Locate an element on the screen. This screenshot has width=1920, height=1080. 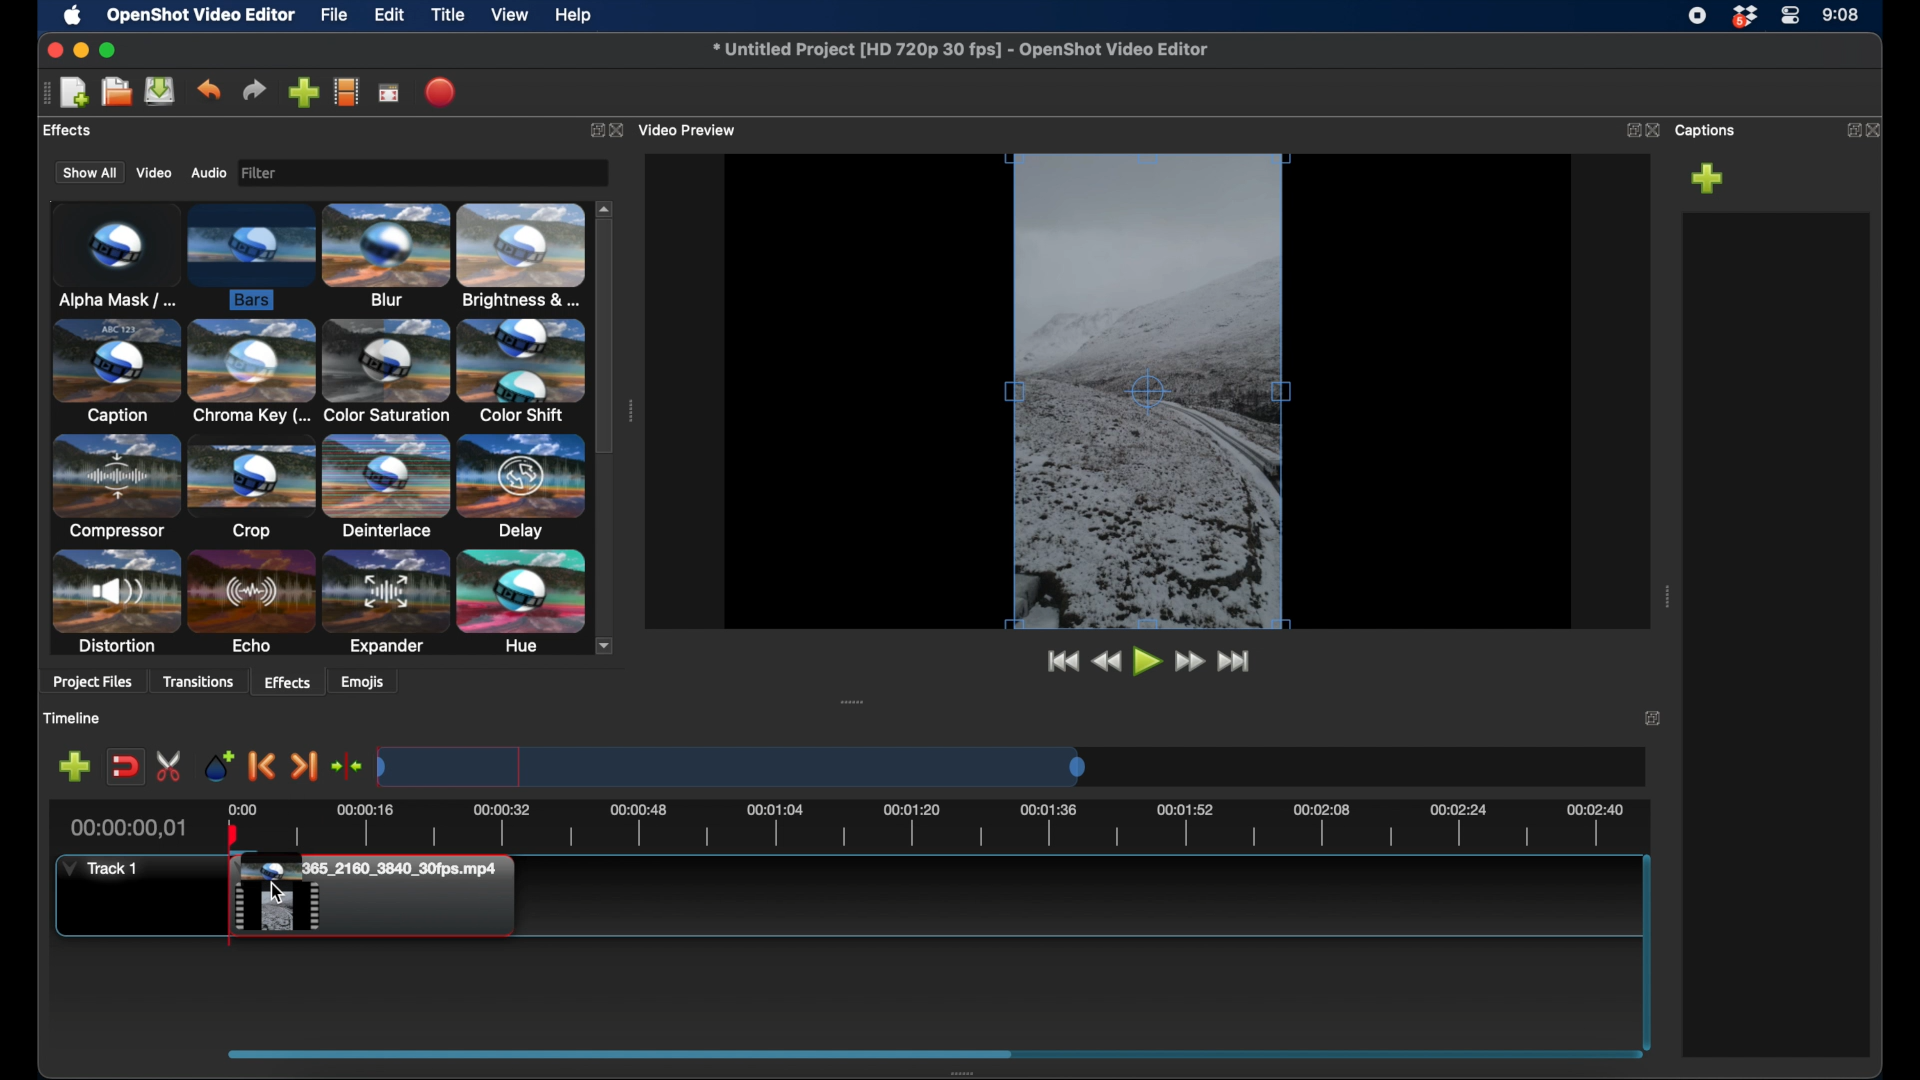
filename is located at coordinates (959, 49).